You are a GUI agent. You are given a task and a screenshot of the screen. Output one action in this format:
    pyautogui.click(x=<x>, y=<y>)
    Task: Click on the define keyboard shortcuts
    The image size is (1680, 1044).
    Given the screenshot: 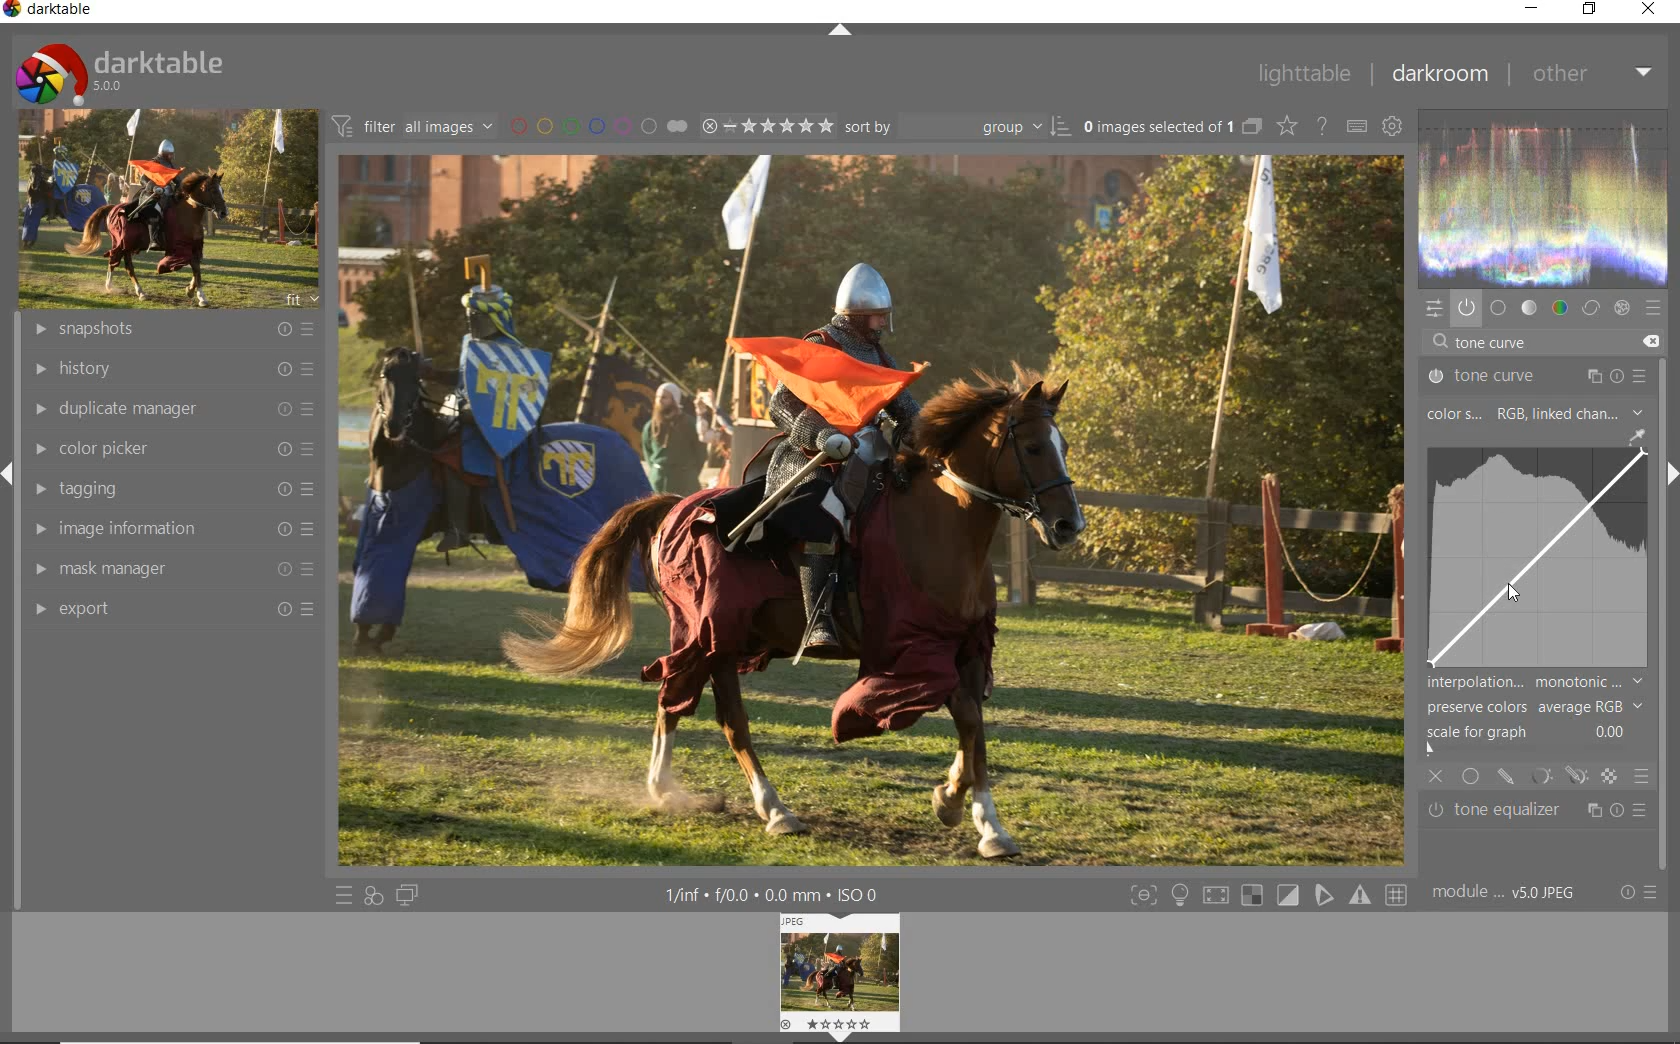 What is the action you would take?
    pyautogui.click(x=1356, y=127)
    